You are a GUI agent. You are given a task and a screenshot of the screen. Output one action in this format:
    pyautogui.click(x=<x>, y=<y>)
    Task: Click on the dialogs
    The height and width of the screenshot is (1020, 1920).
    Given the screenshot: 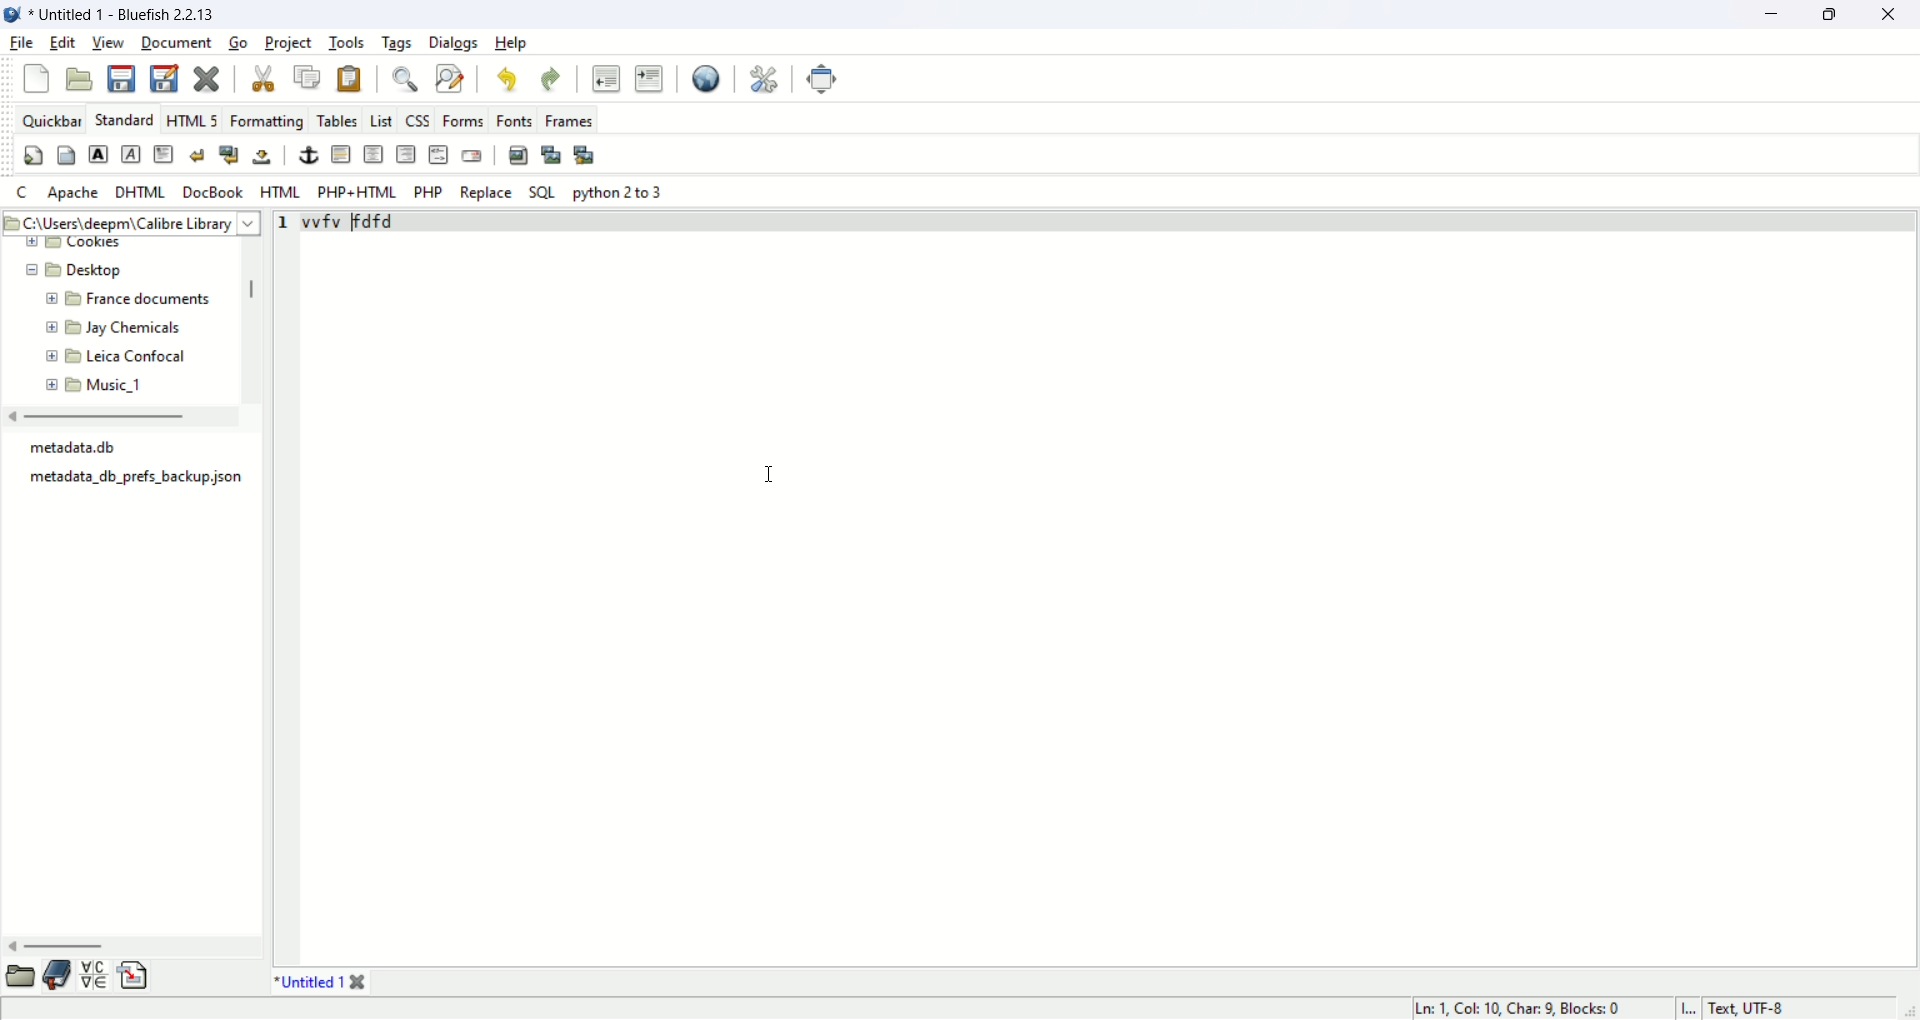 What is the action you would take?
    pyautogui.click(x=455, y=44)
    